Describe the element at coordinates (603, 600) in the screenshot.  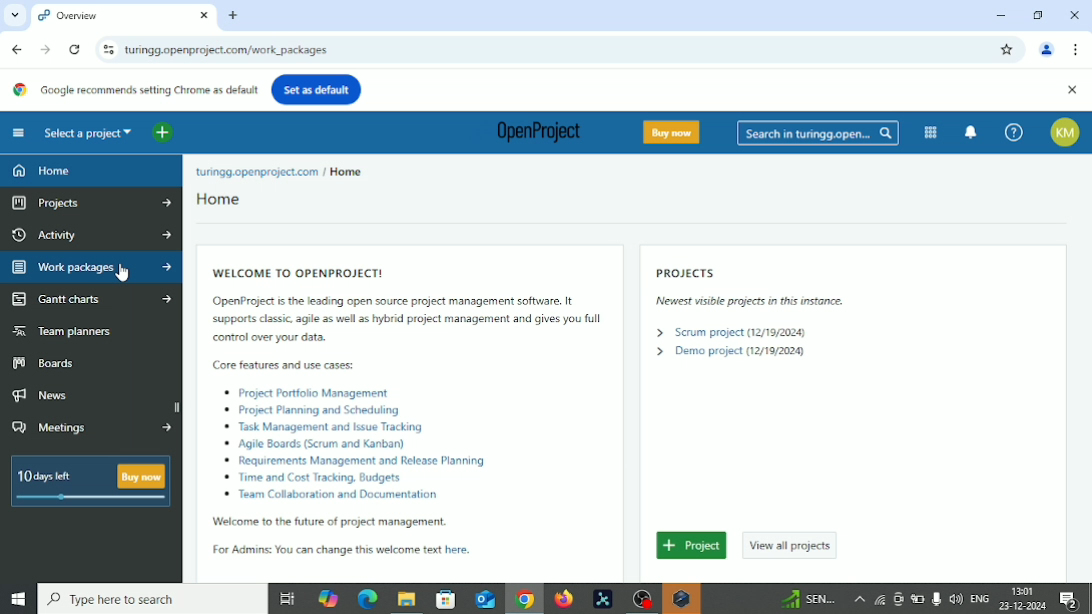
I see `Pymol` at that location.